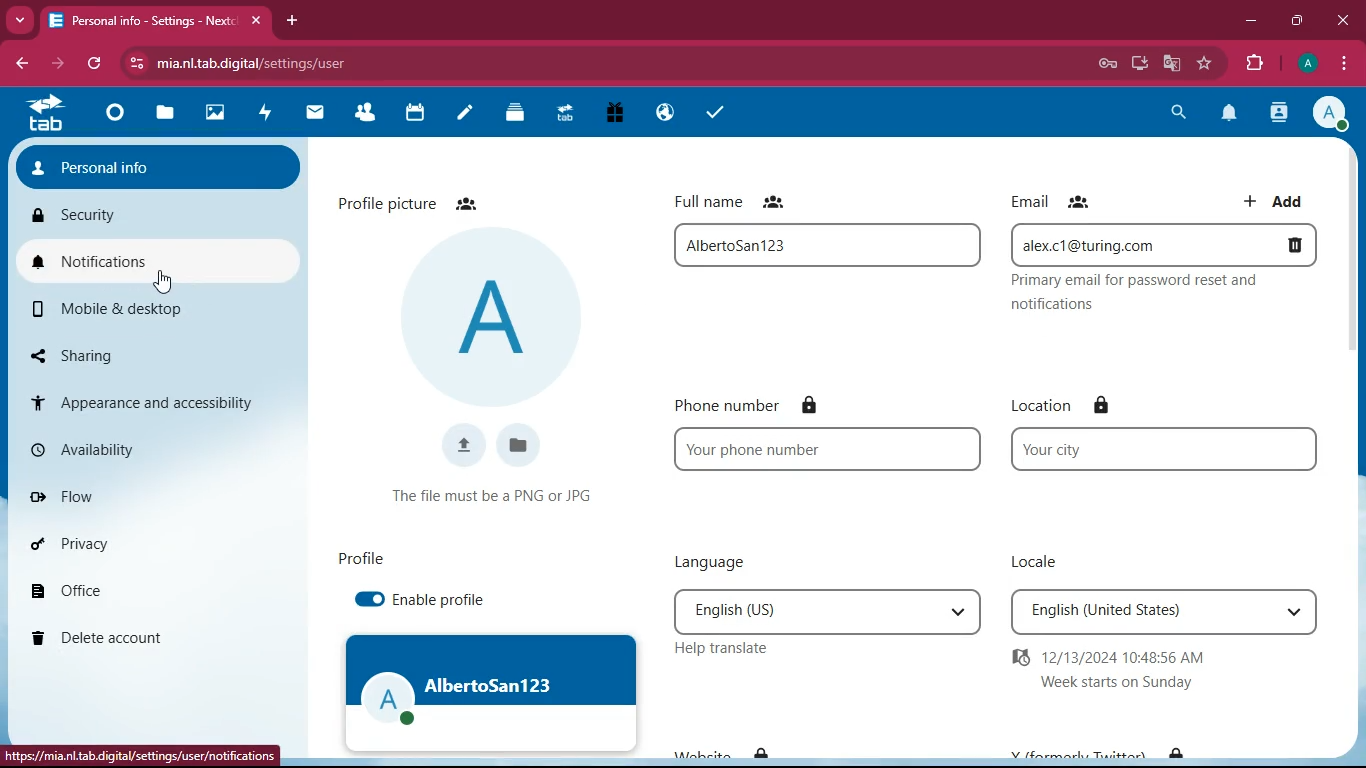 The image size is (1366, 768). What do you see at coordinates (1117, 685) in the screenshot?
I see `Week start on Sunday` at bounding box center [1117, 685].